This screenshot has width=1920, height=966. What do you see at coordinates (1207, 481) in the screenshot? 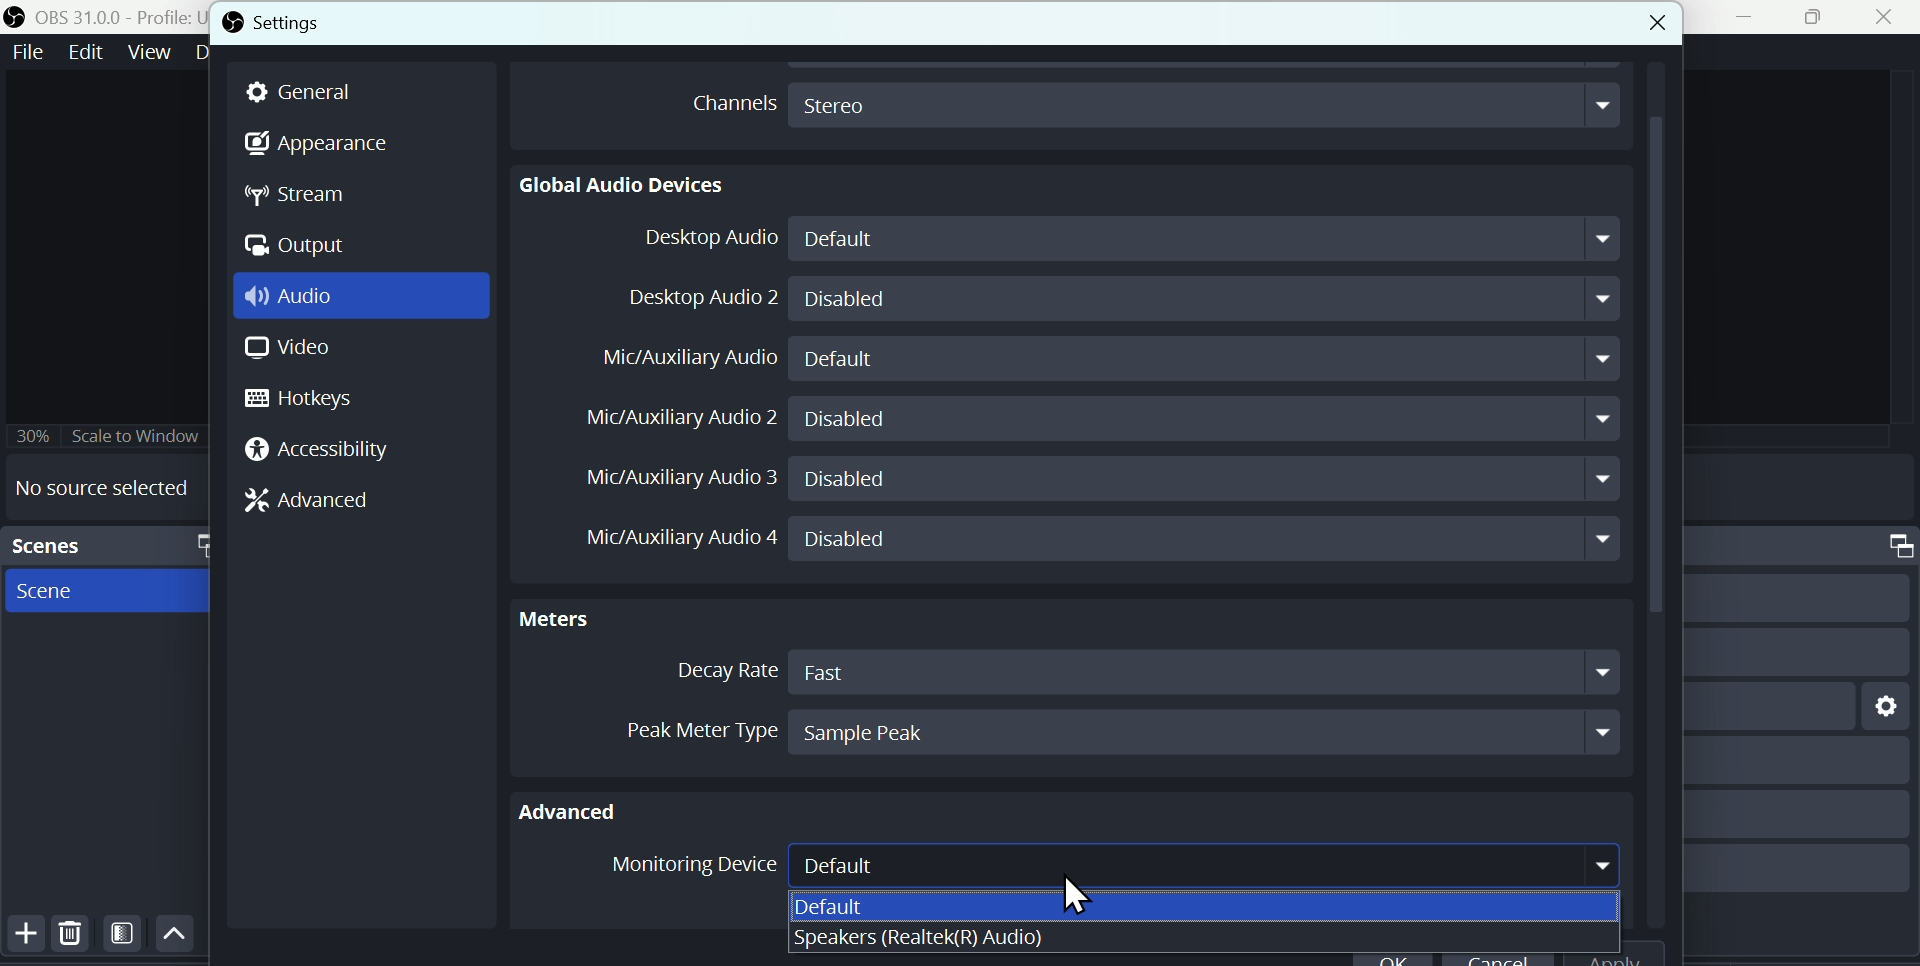
I see `Disabled` at bounding box center [1207, 481].